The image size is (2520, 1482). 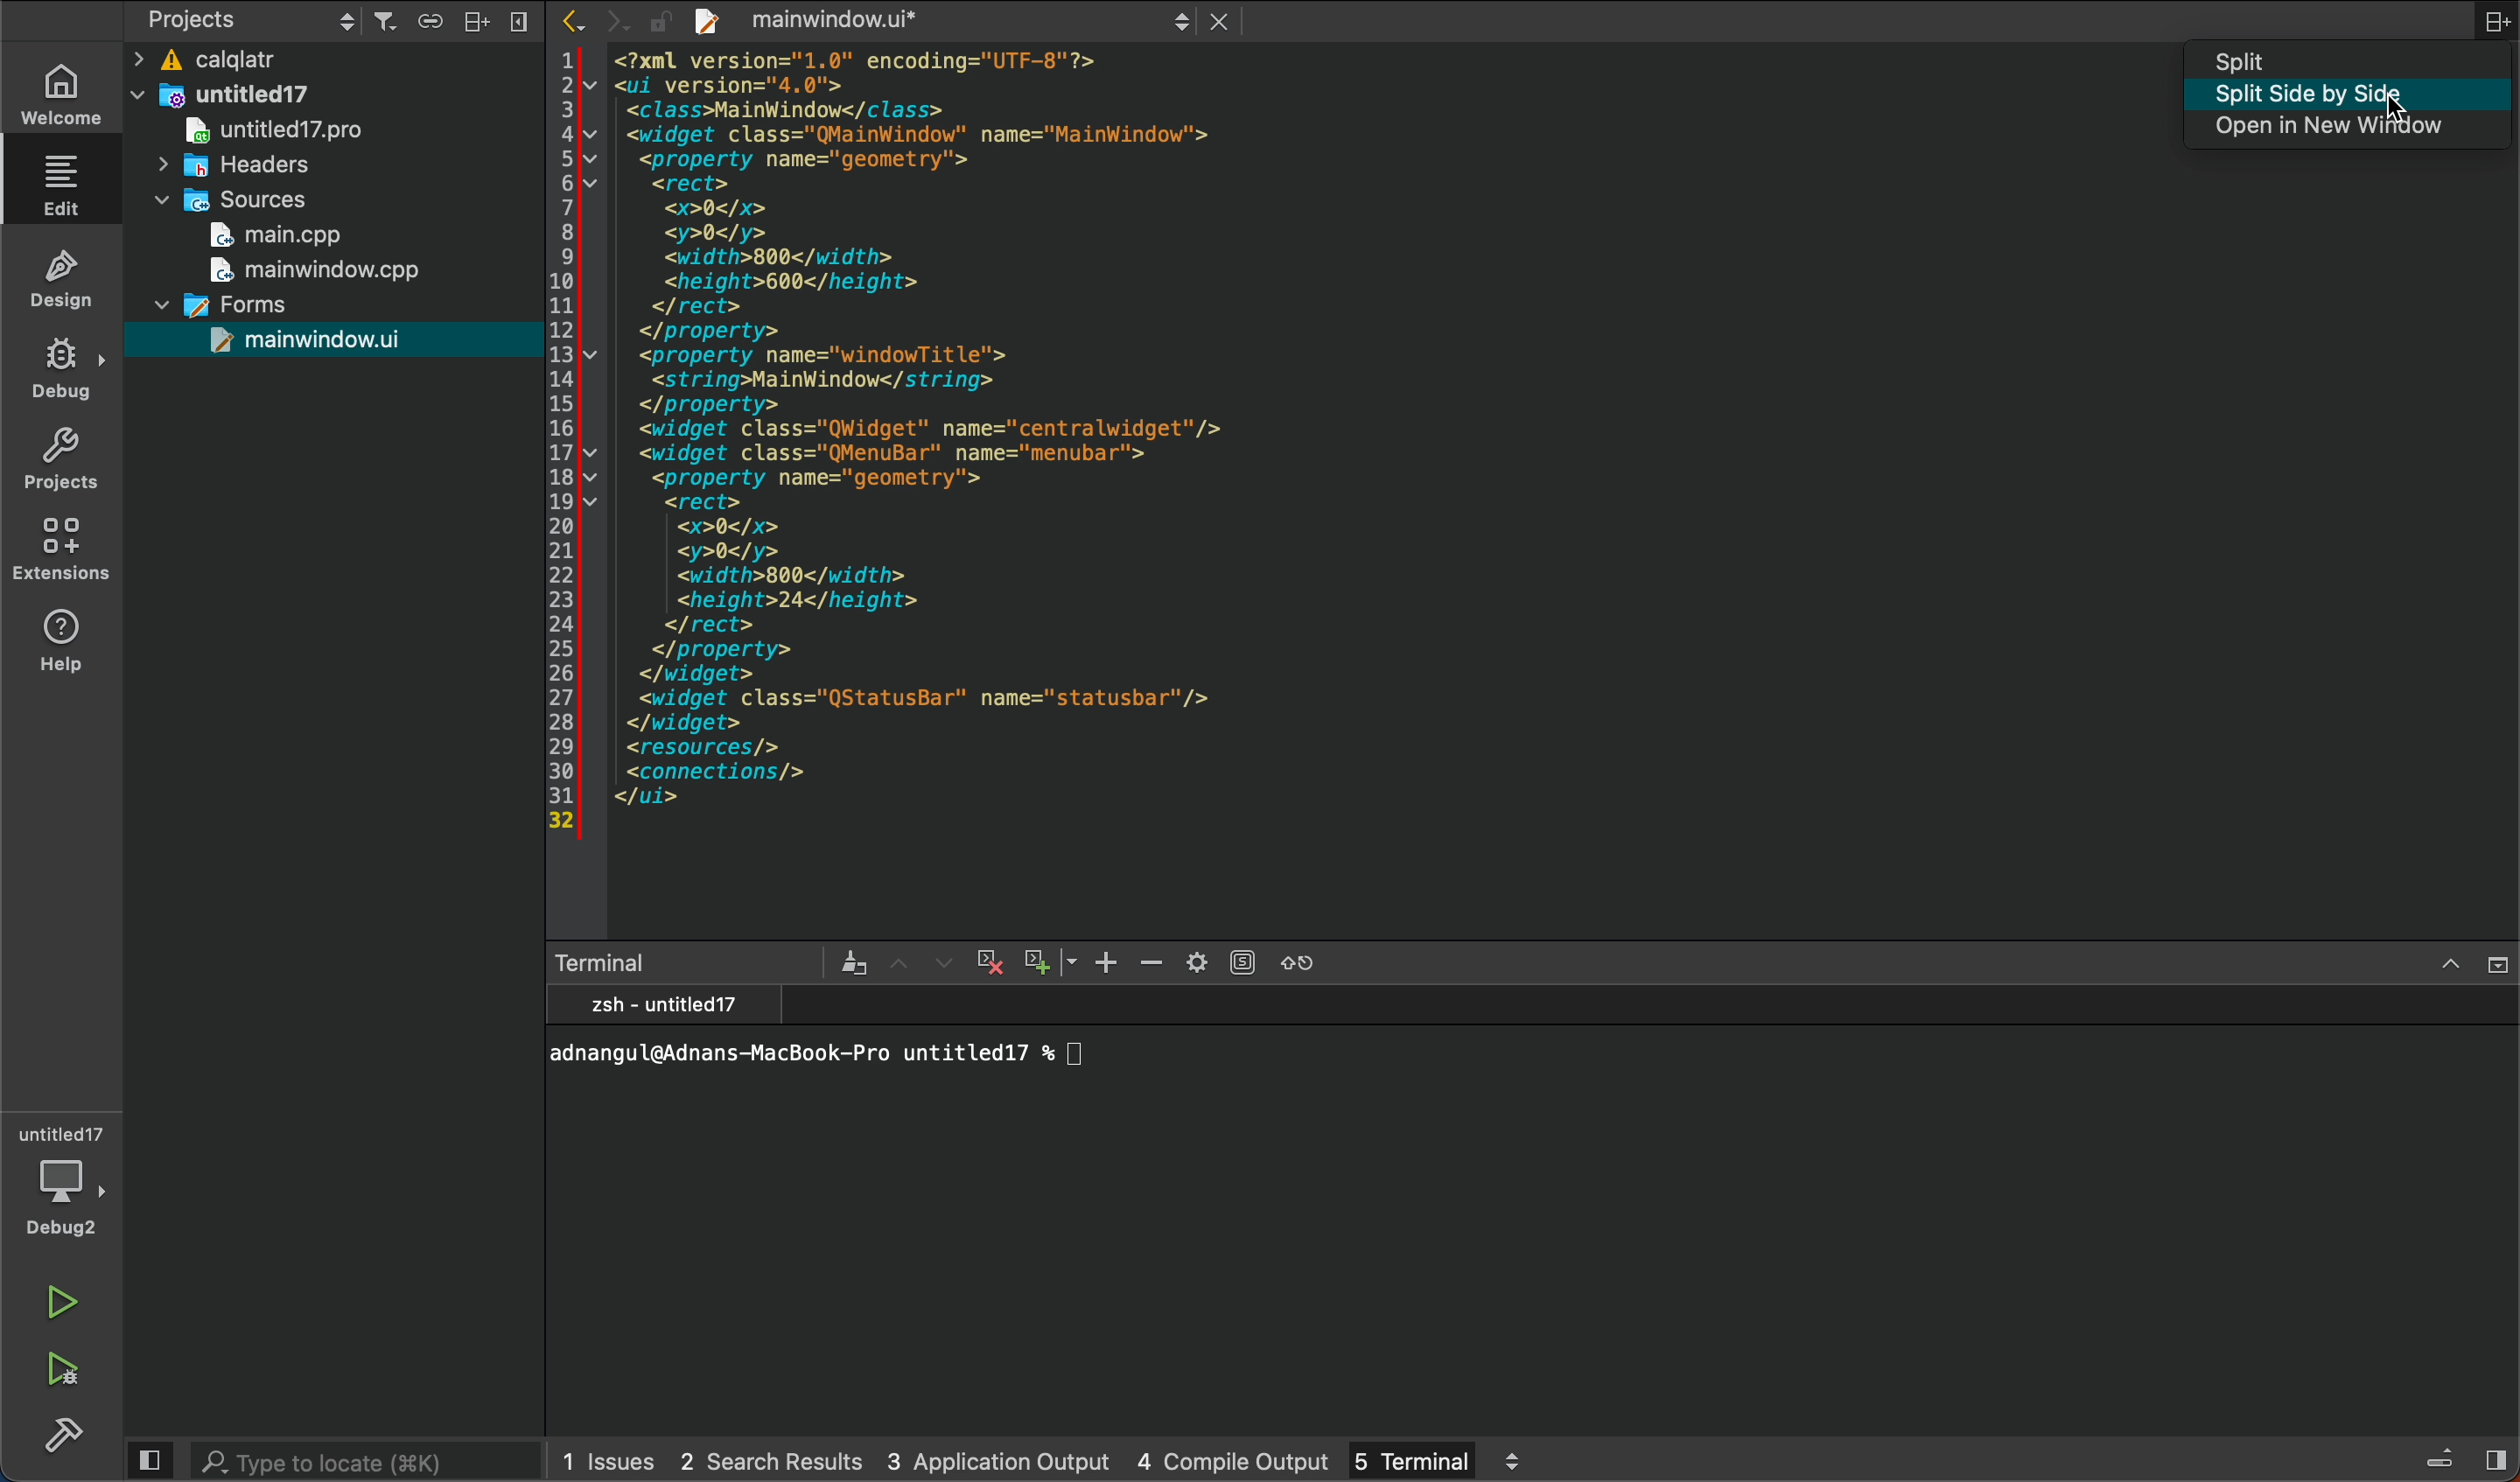 What do you see at coordinates (284, 62) in the screenshot?
I see `calqlatr` at bounding box center [284, 62].